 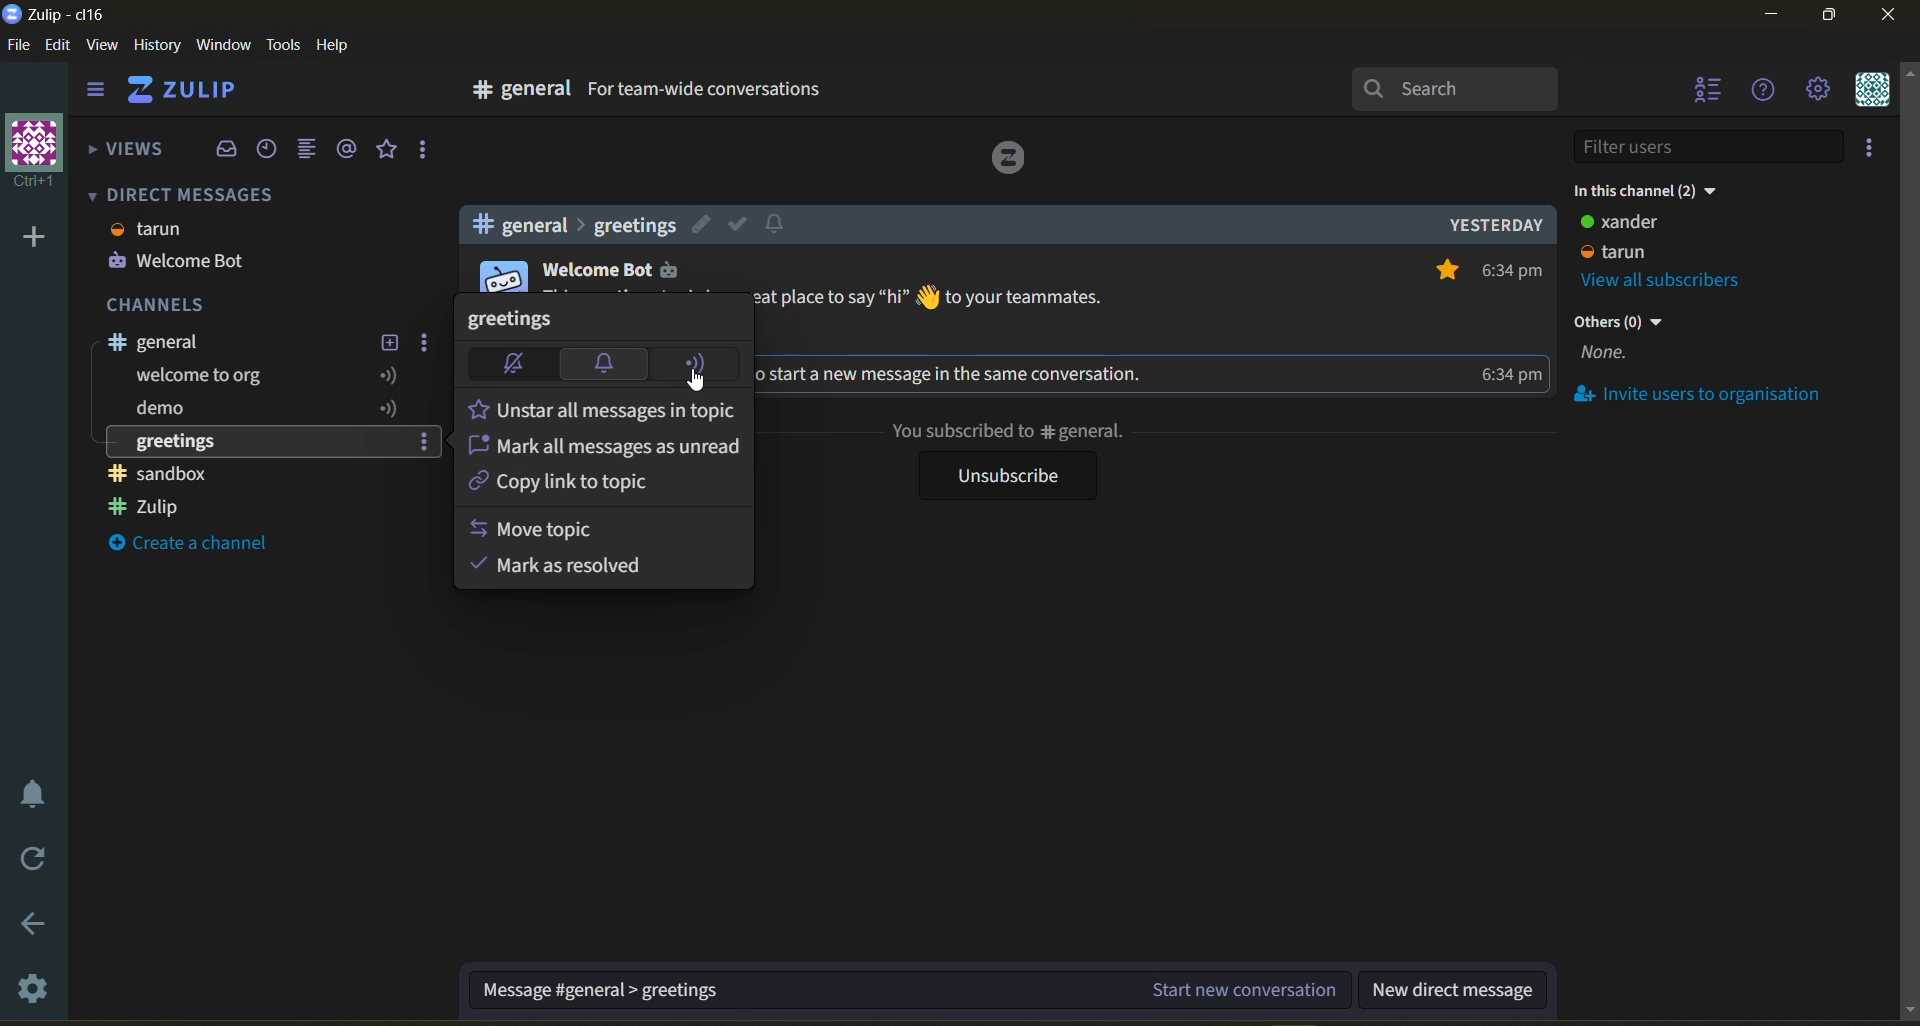 What do you see at coordinates (387, 391) in the screenshot?
I see `following` at bounding box center [387, 391].